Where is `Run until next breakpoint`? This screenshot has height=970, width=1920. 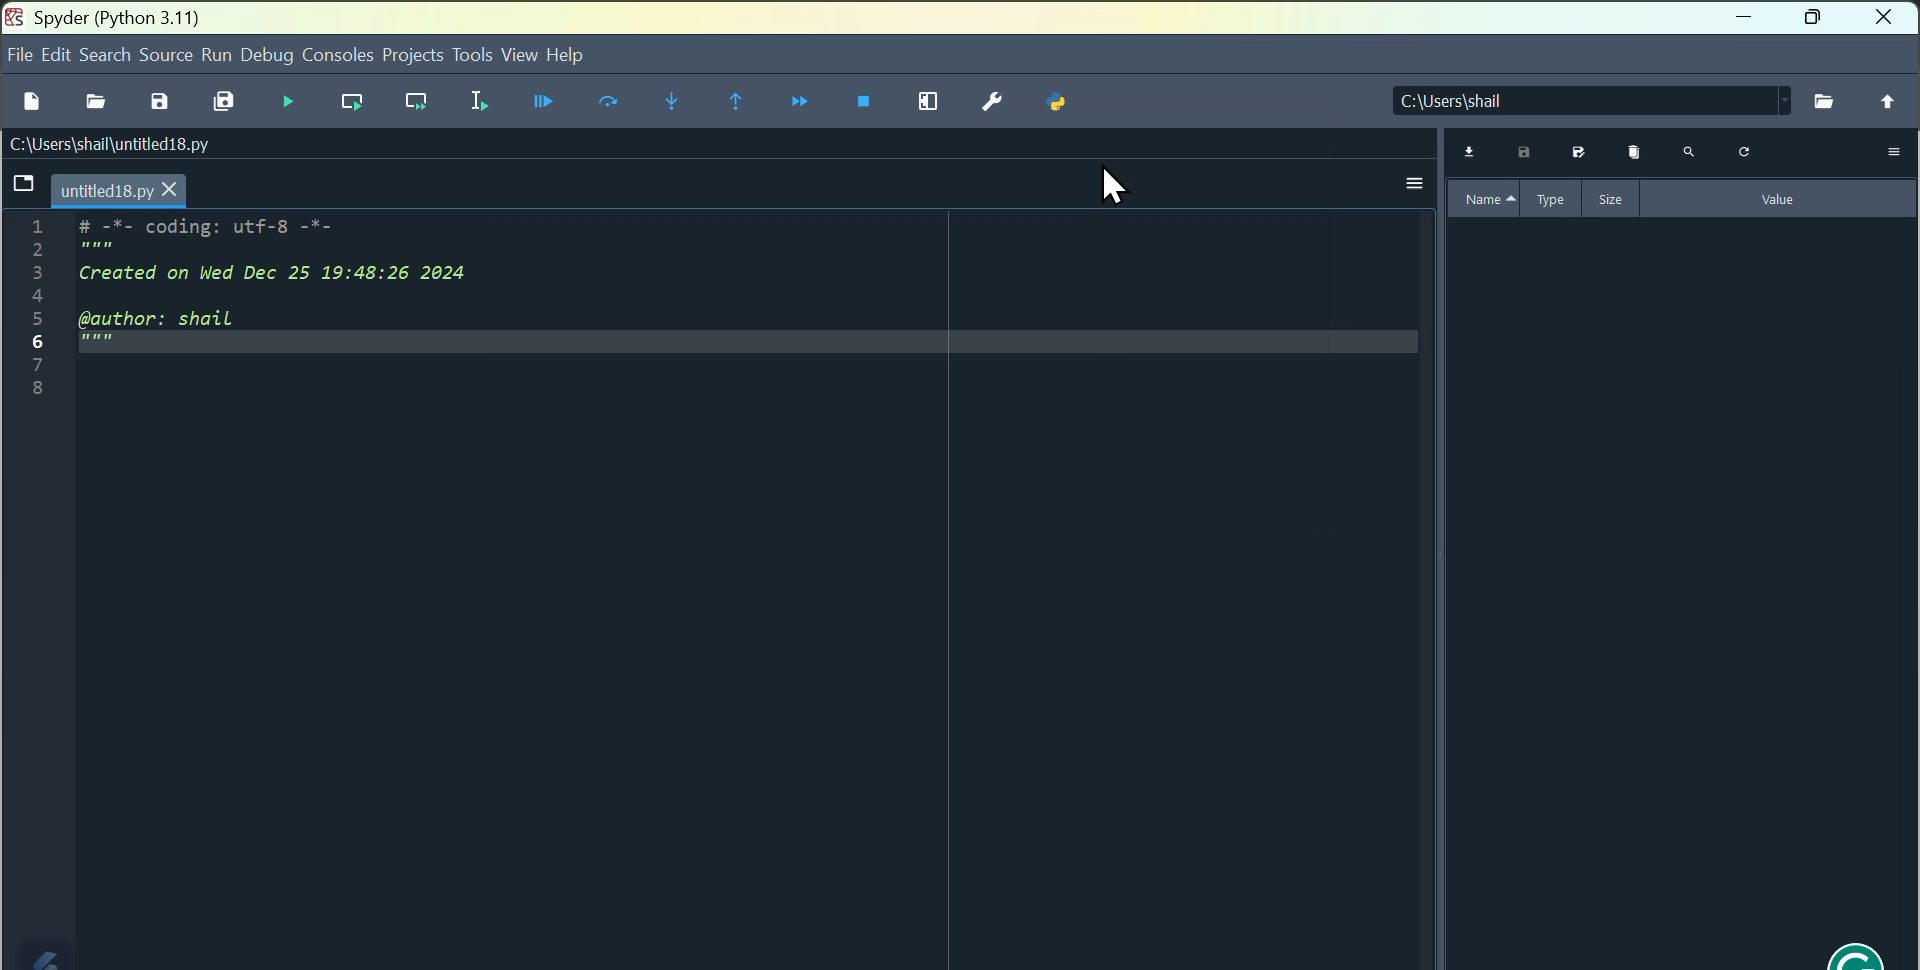 Run until next breakpoint is located at coordinates (736, 105).